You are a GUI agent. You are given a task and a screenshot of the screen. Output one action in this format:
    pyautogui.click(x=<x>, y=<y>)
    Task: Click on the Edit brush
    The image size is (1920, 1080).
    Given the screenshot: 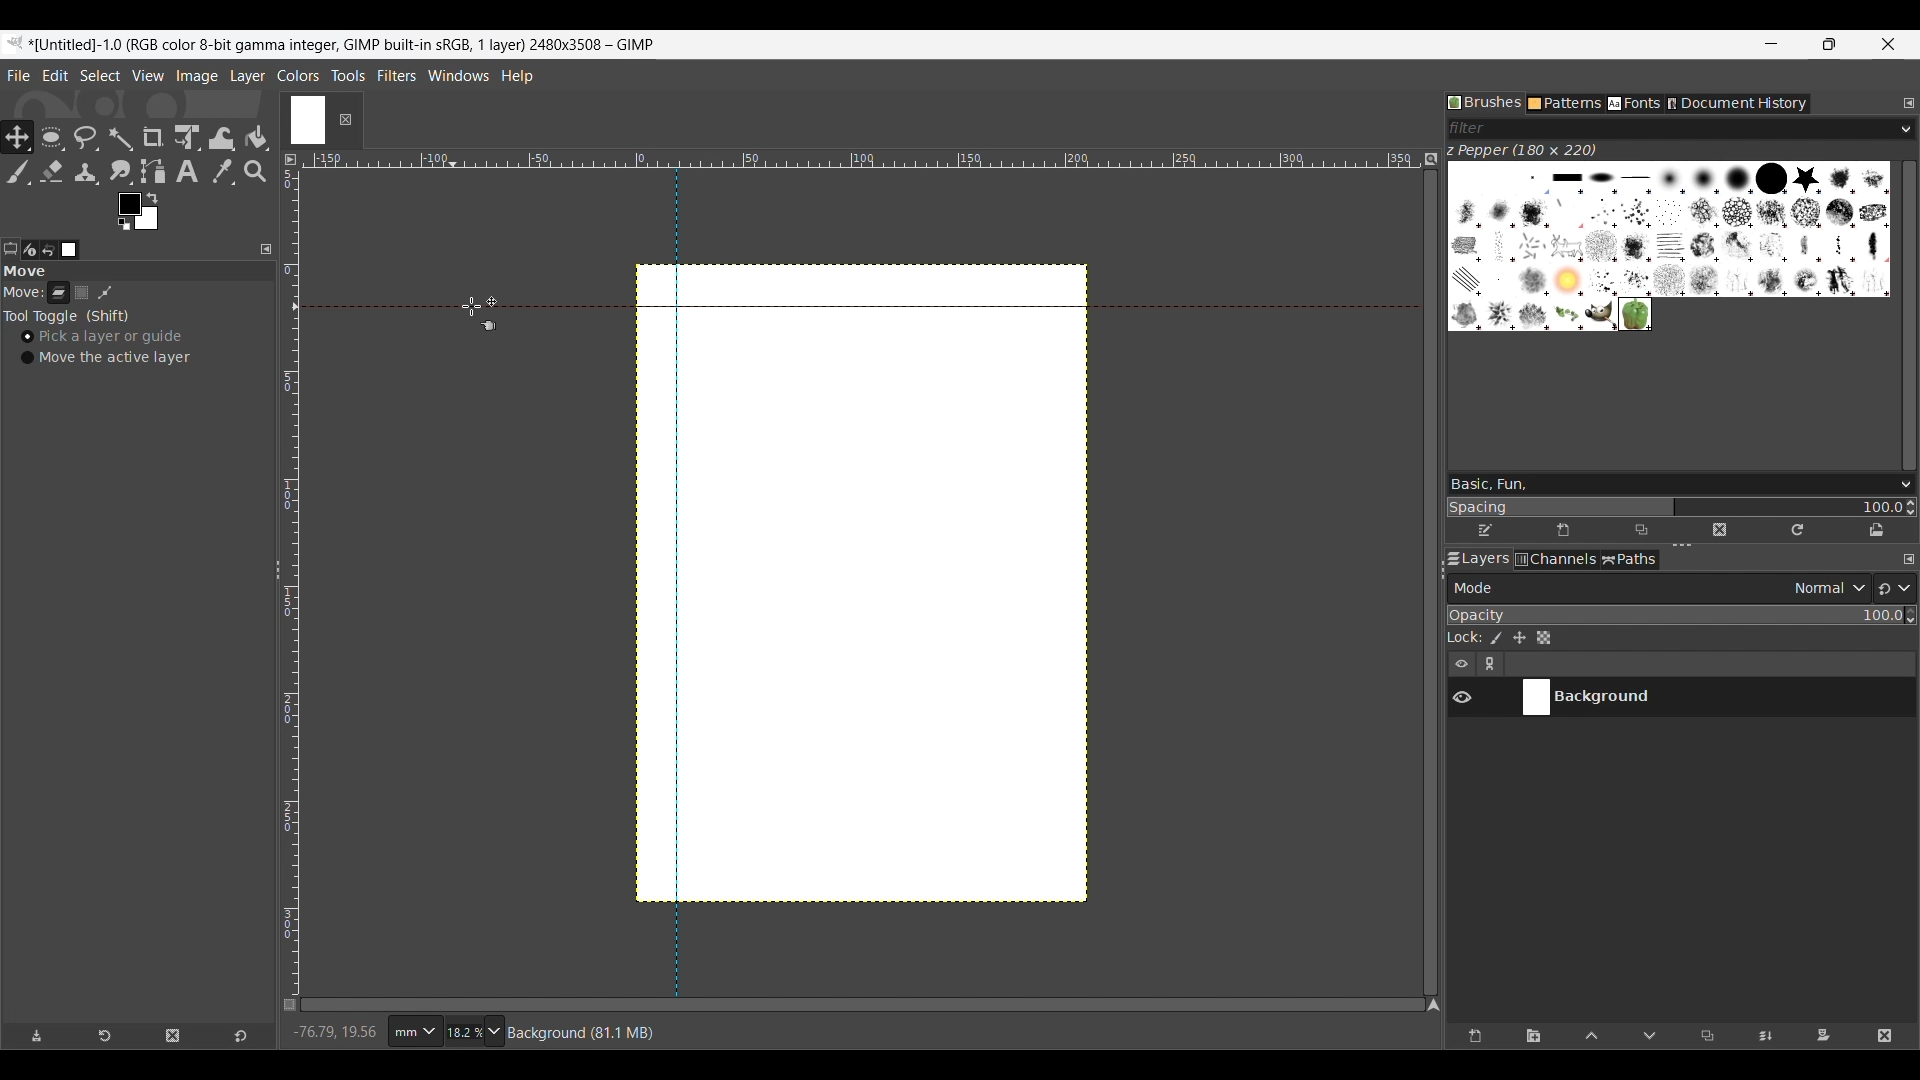 What is the action you would take?
    pyautogui.click(x=1486, y=527)
    